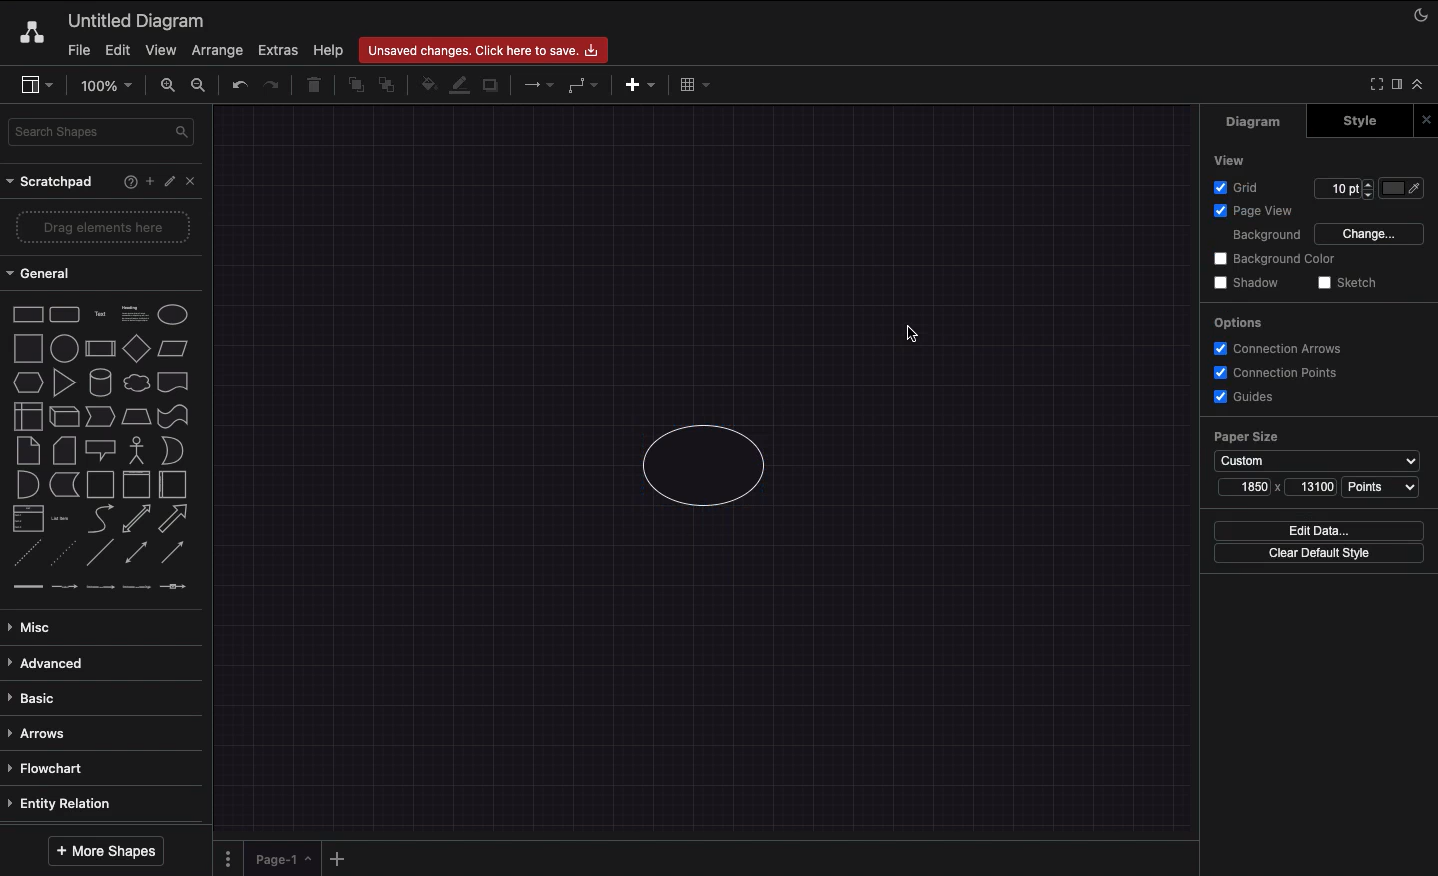 This screenshot has height=876, width=1438. I want to click on Misc, so click(35, 627).